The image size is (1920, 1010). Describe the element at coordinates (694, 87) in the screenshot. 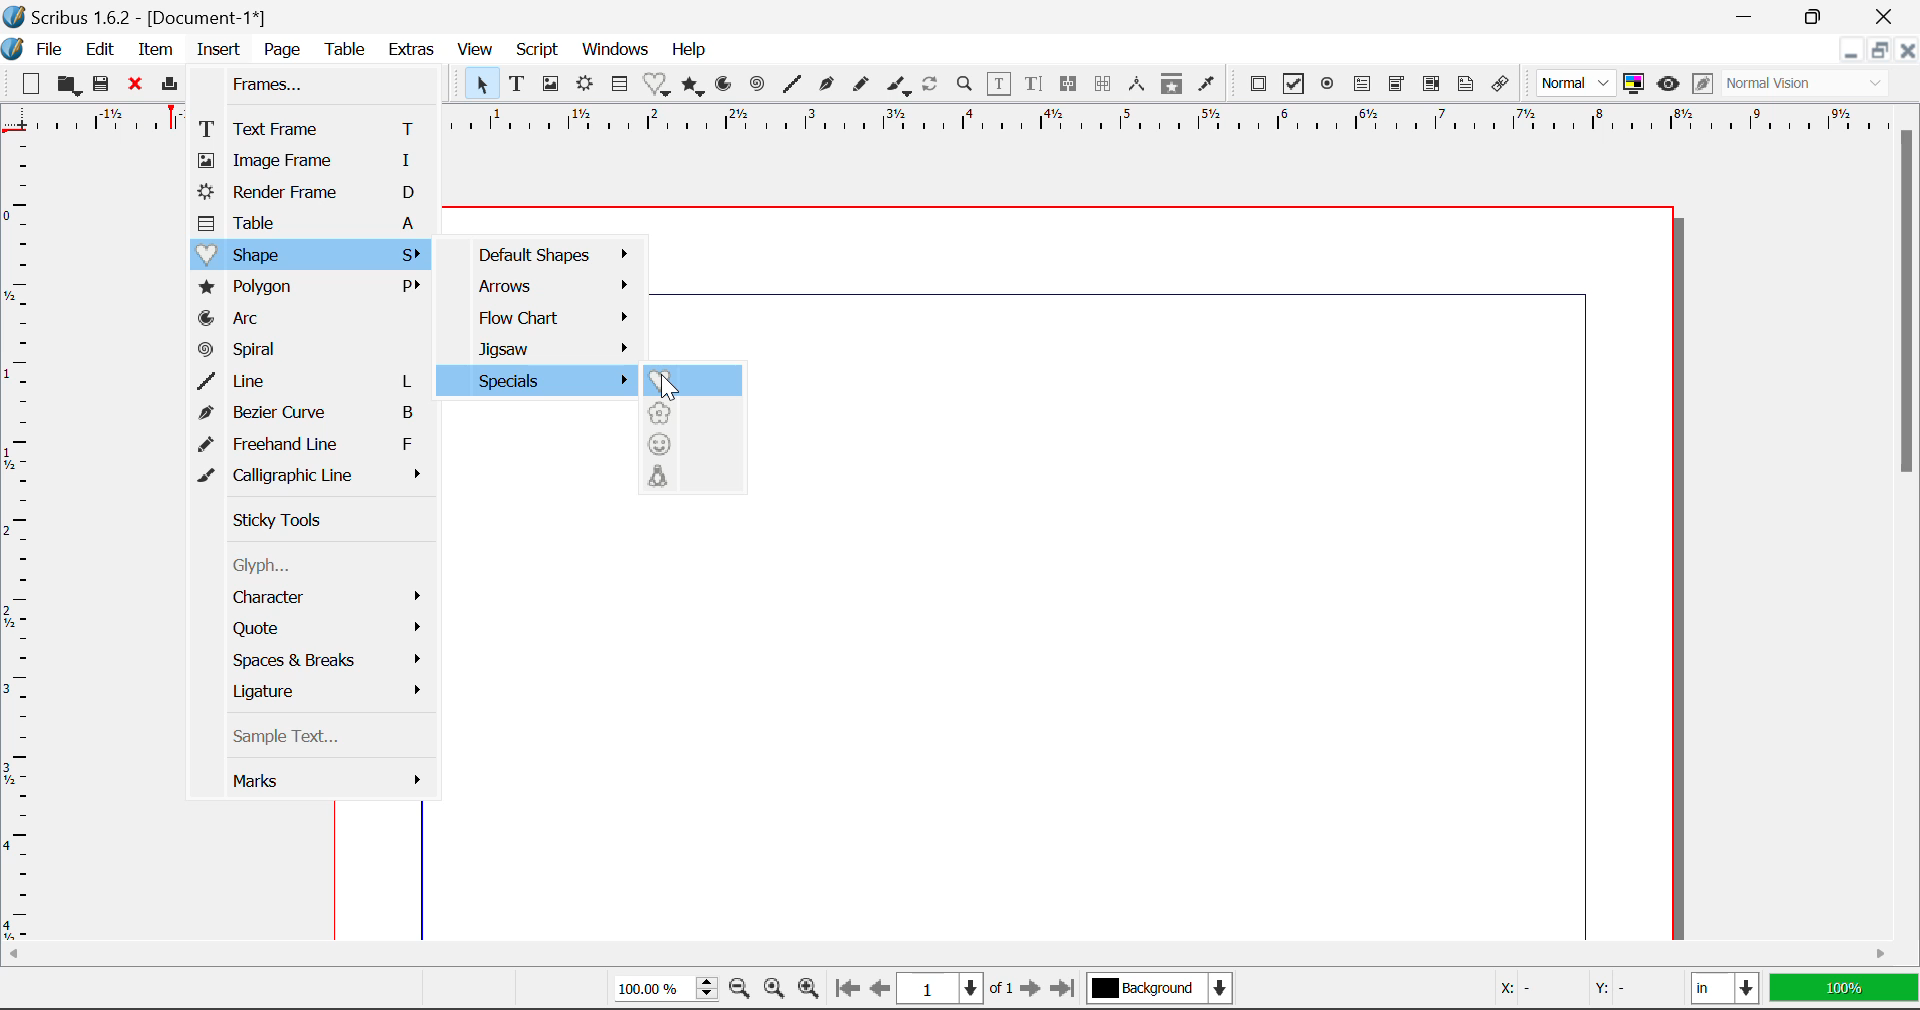

I see `Polygons` at that location.